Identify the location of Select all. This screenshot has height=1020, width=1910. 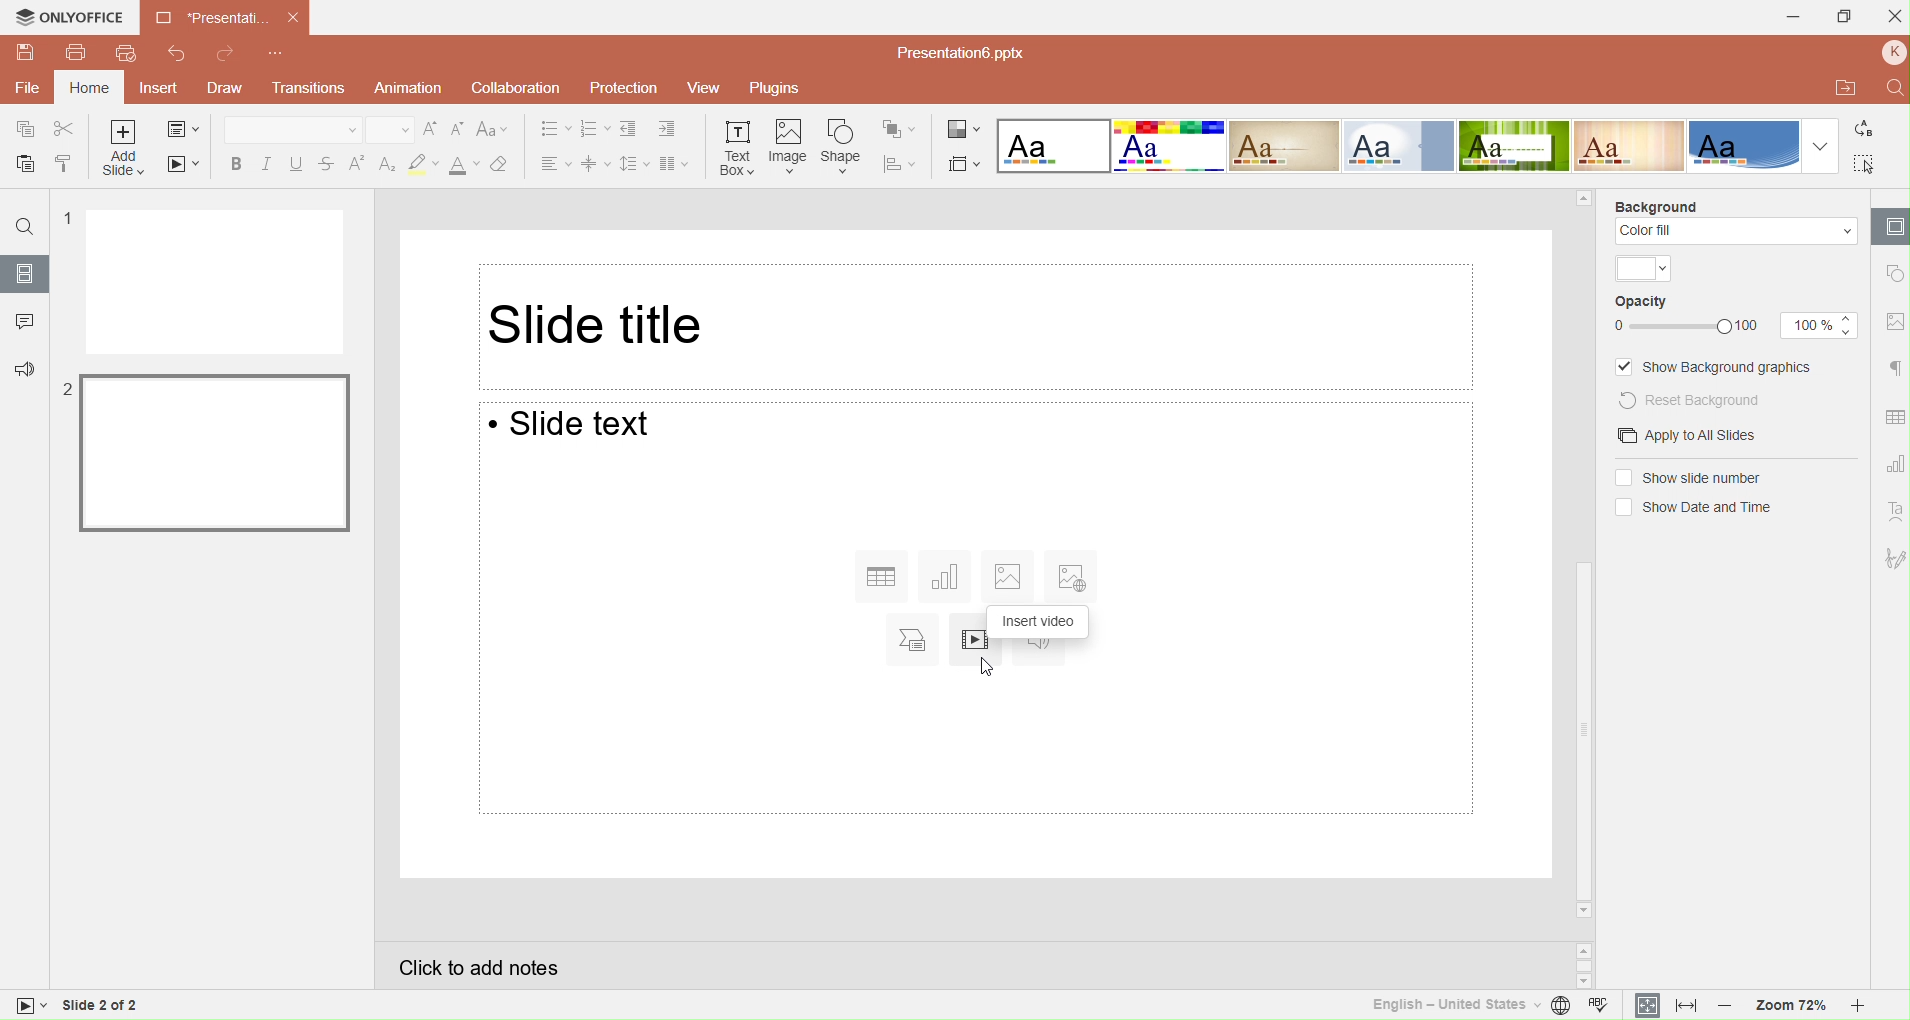
(1866, 161).